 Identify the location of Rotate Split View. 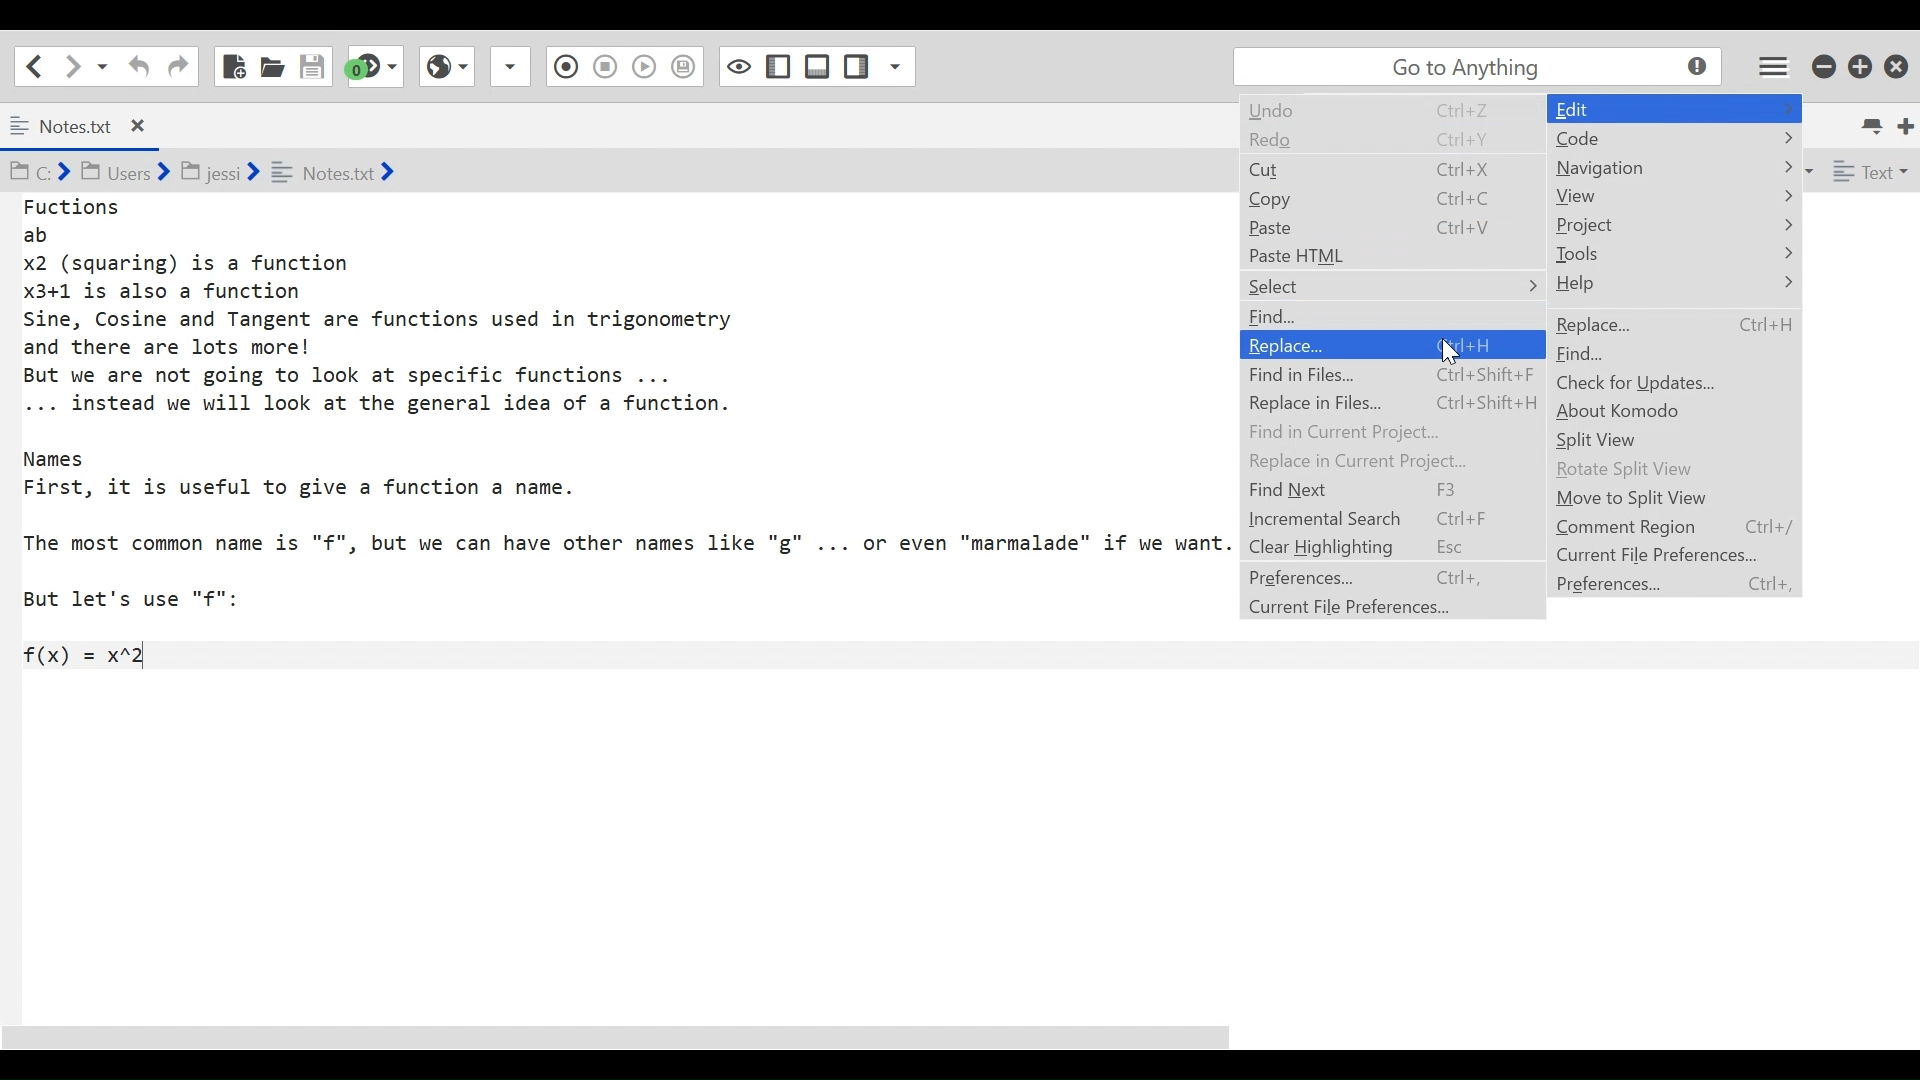
(1646, 470).